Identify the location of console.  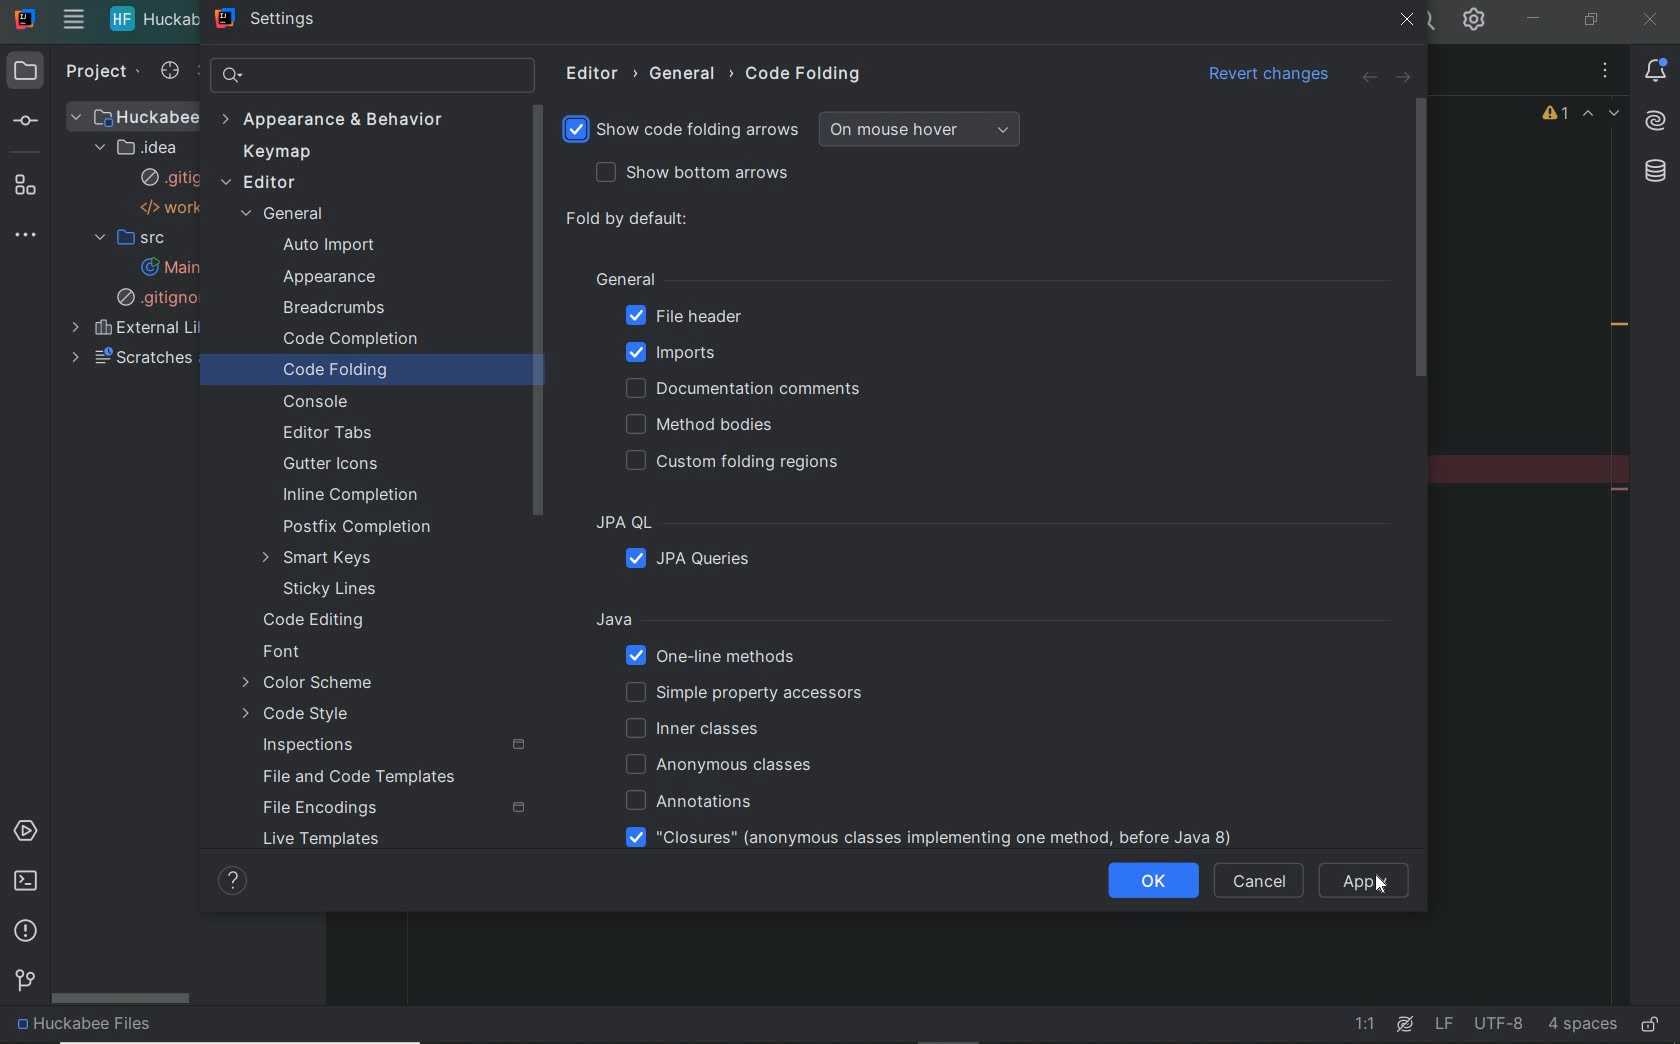
(311, 403).